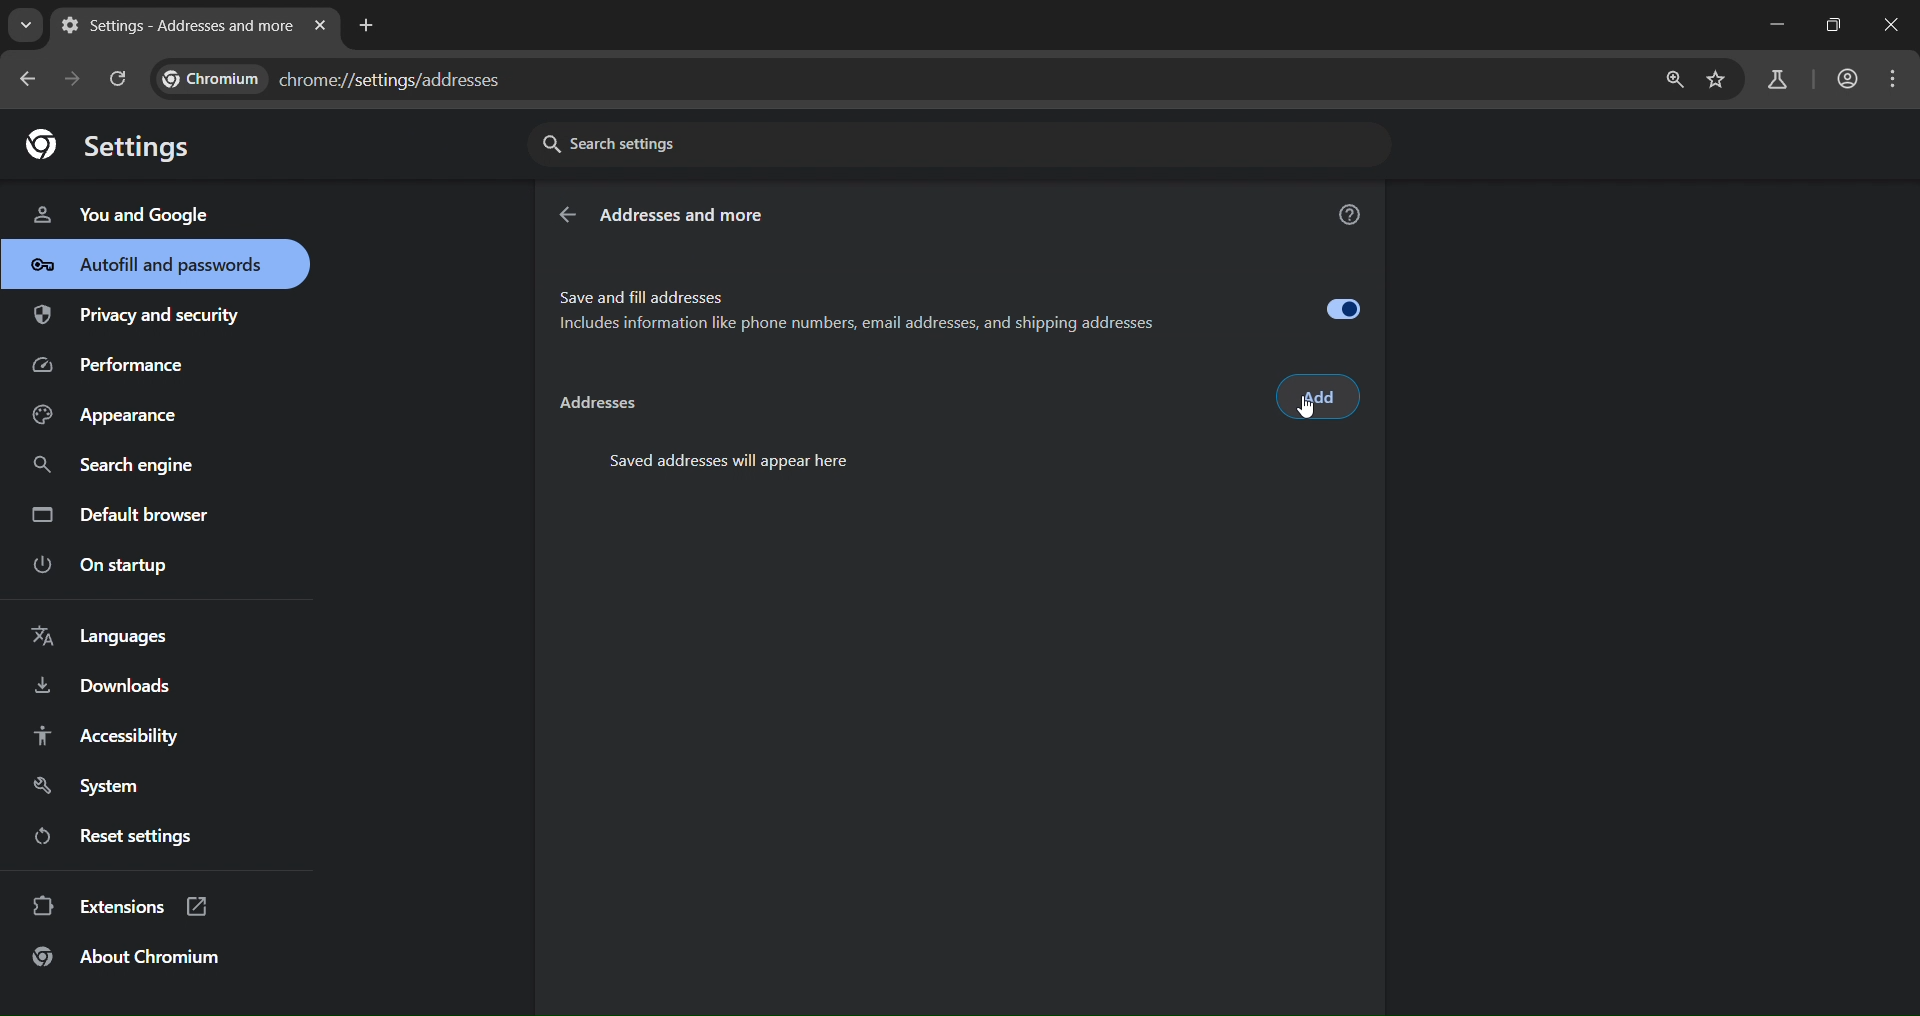 Image resolution: width=1920 pixels, height=1016 pixels. Describe the element at coordinates (112, 416) in the screenshot. I see `appearance` at that location.